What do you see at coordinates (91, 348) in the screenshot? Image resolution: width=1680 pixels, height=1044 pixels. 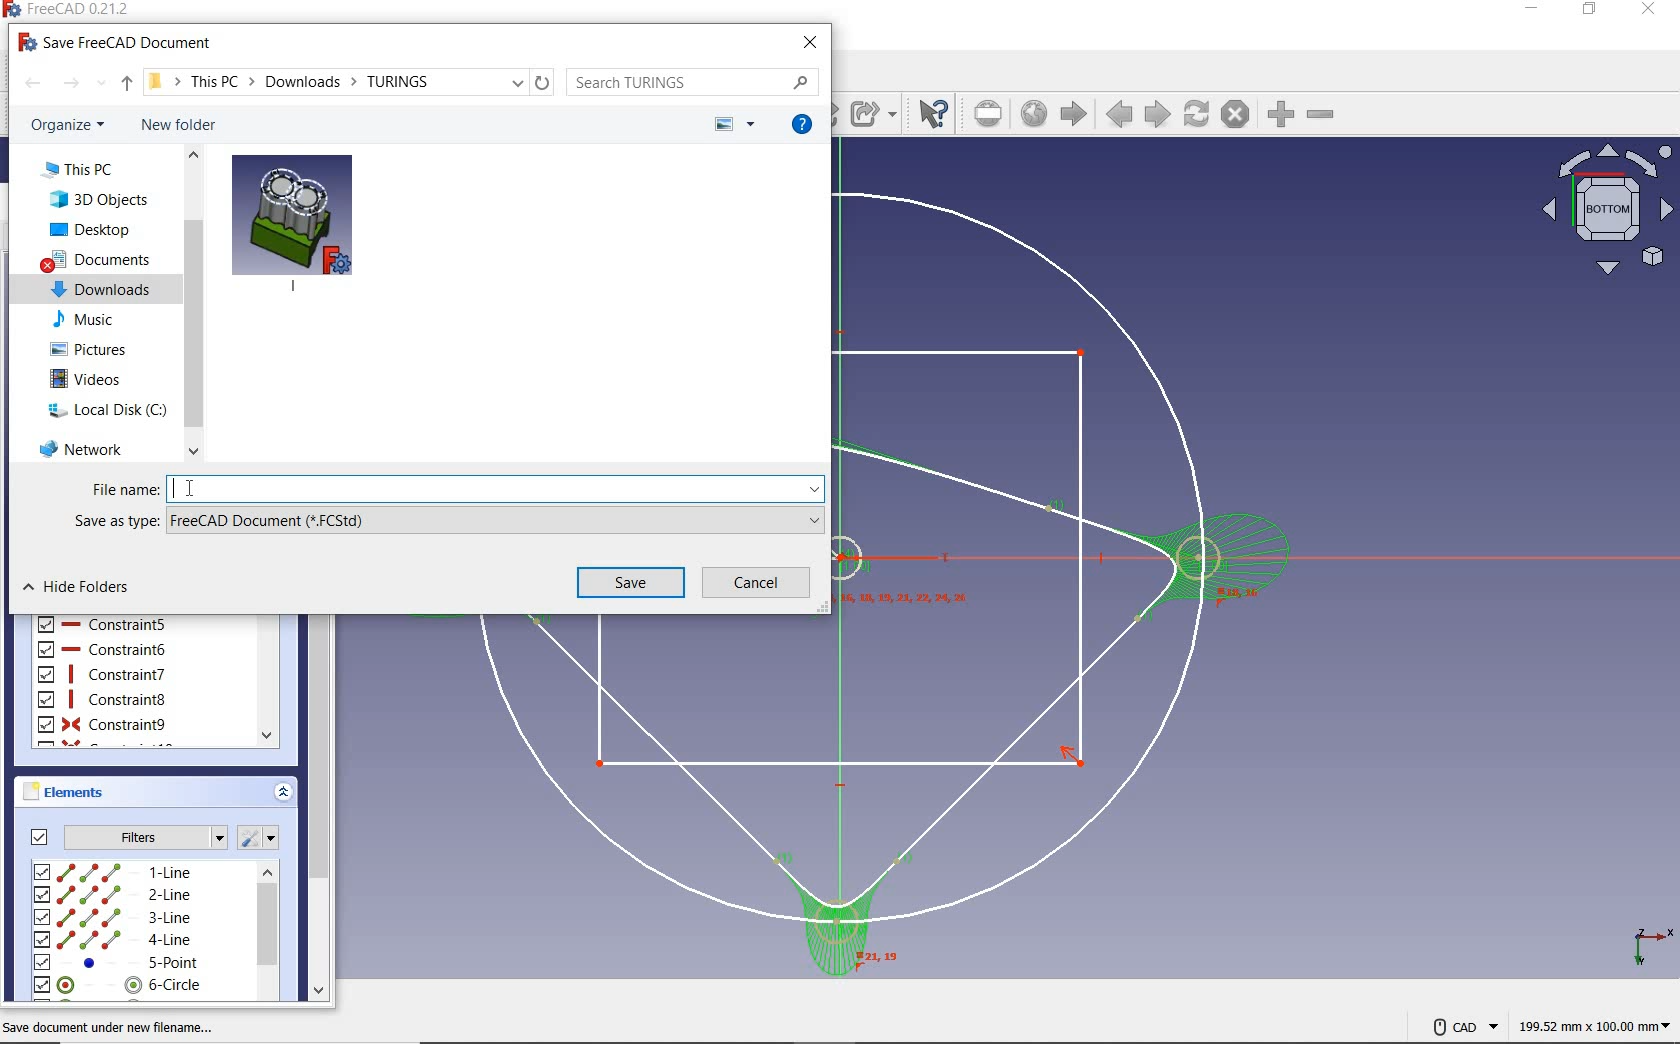 I see `pictures` at bounding box center [91, 348].